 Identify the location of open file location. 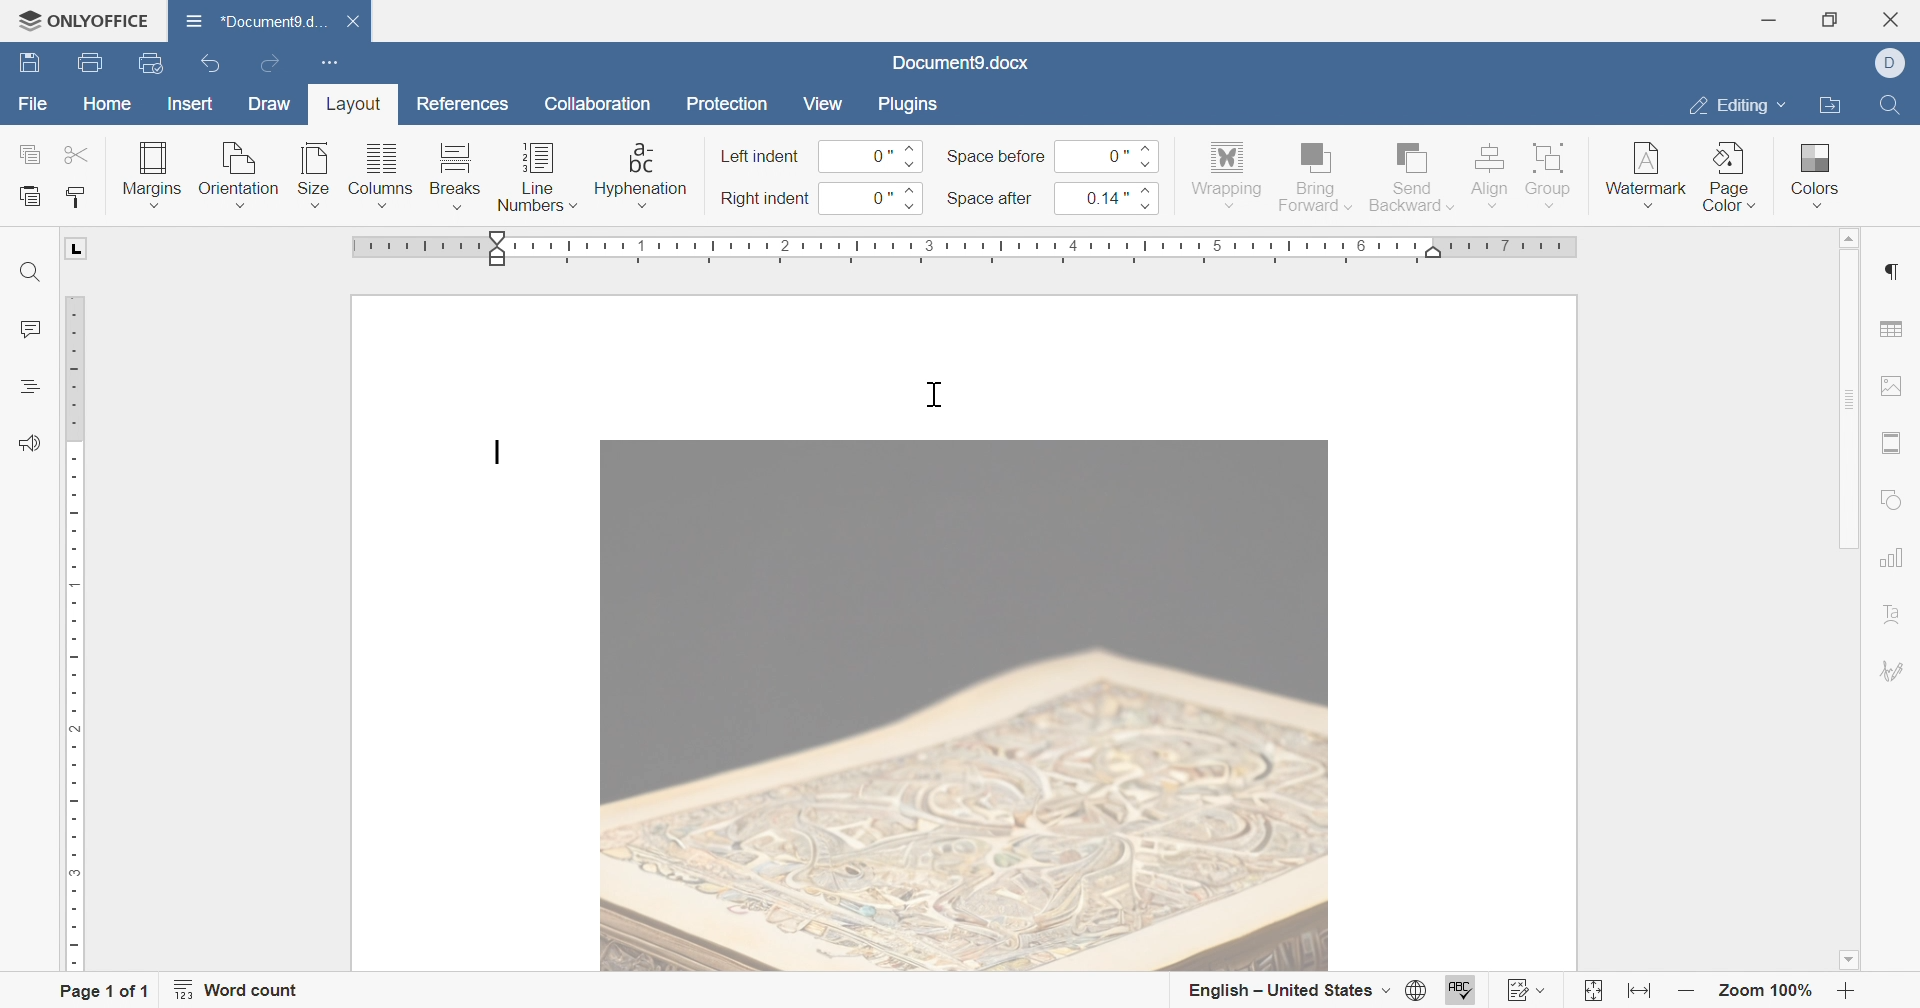
(1828, 107).